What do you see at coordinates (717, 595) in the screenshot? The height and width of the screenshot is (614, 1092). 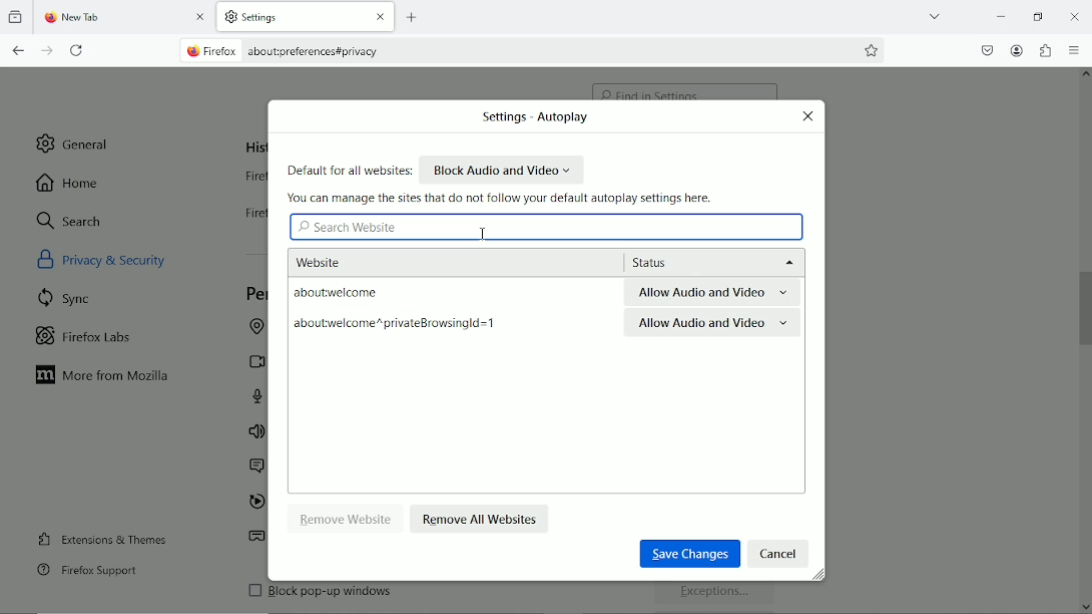 I see `Exceptions...` at bounding box center [717, 595].